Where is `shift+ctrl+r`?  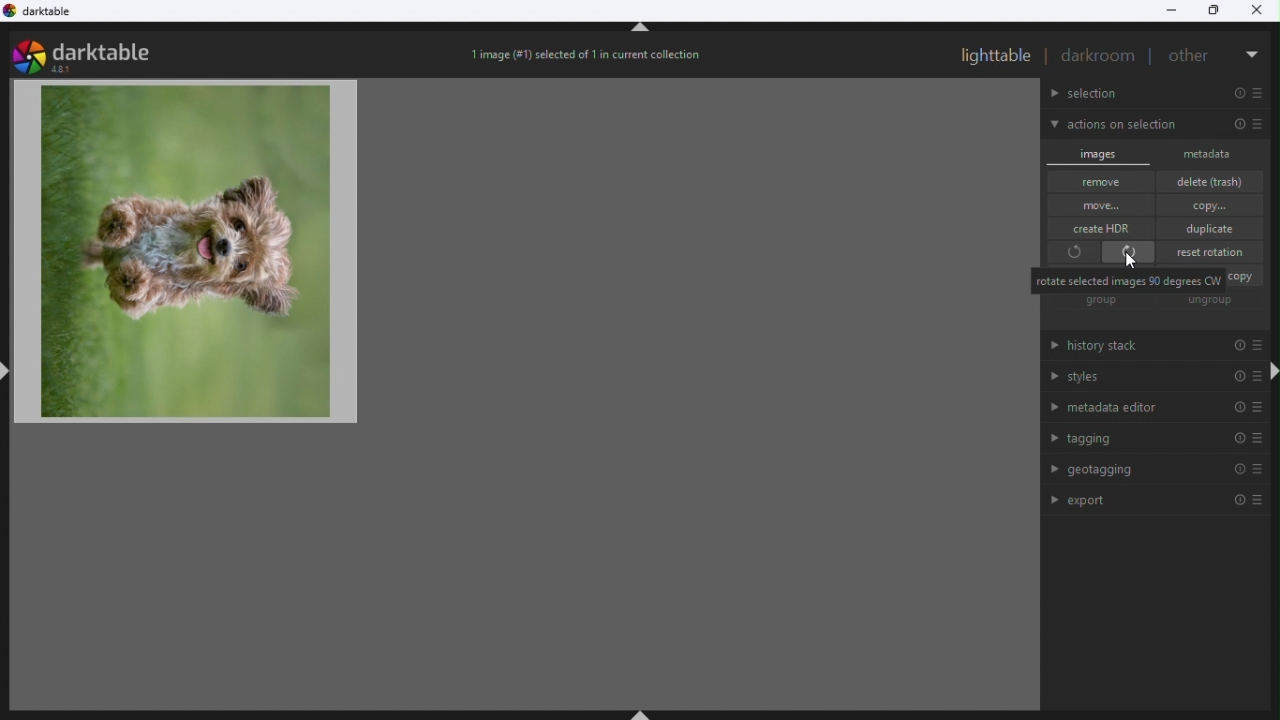 shift+ctrl+r is located at coordinates (1272, 372).